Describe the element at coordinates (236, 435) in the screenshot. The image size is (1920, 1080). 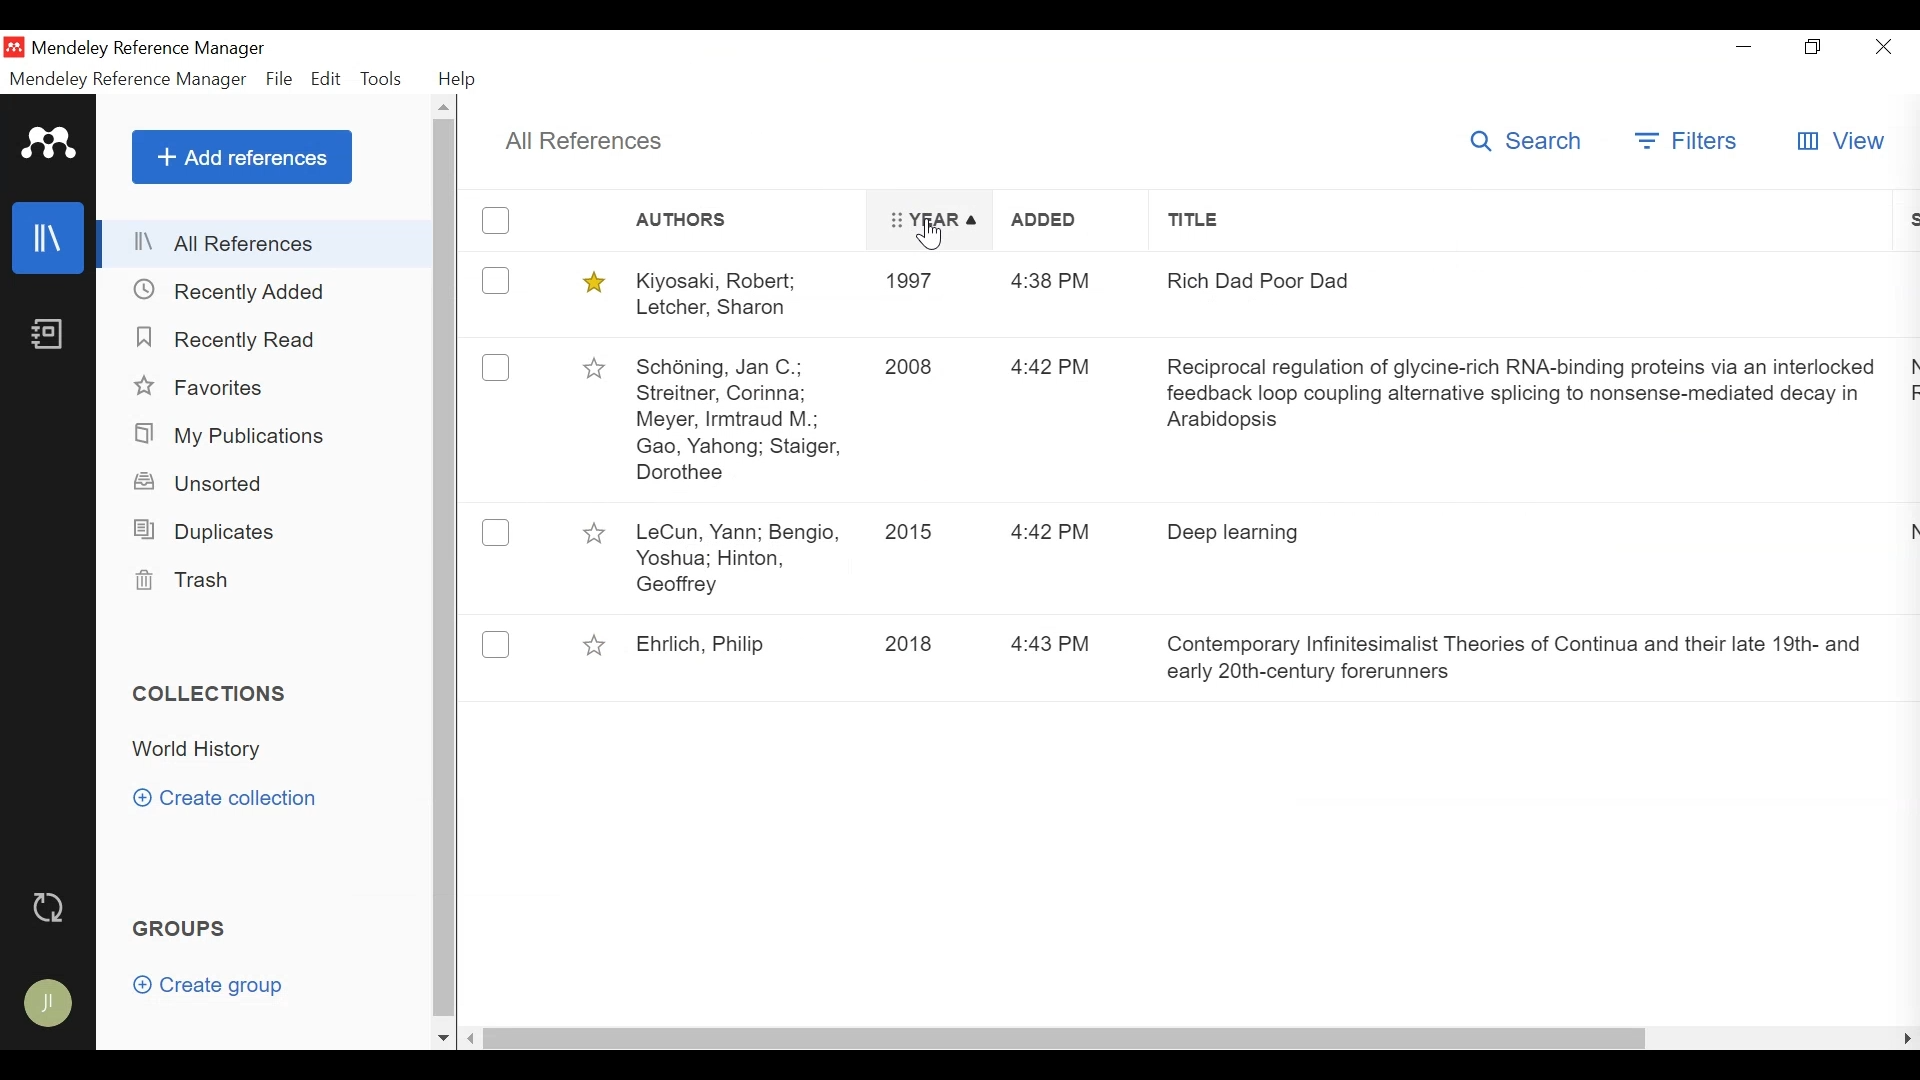
I see `My Publications` at that location.